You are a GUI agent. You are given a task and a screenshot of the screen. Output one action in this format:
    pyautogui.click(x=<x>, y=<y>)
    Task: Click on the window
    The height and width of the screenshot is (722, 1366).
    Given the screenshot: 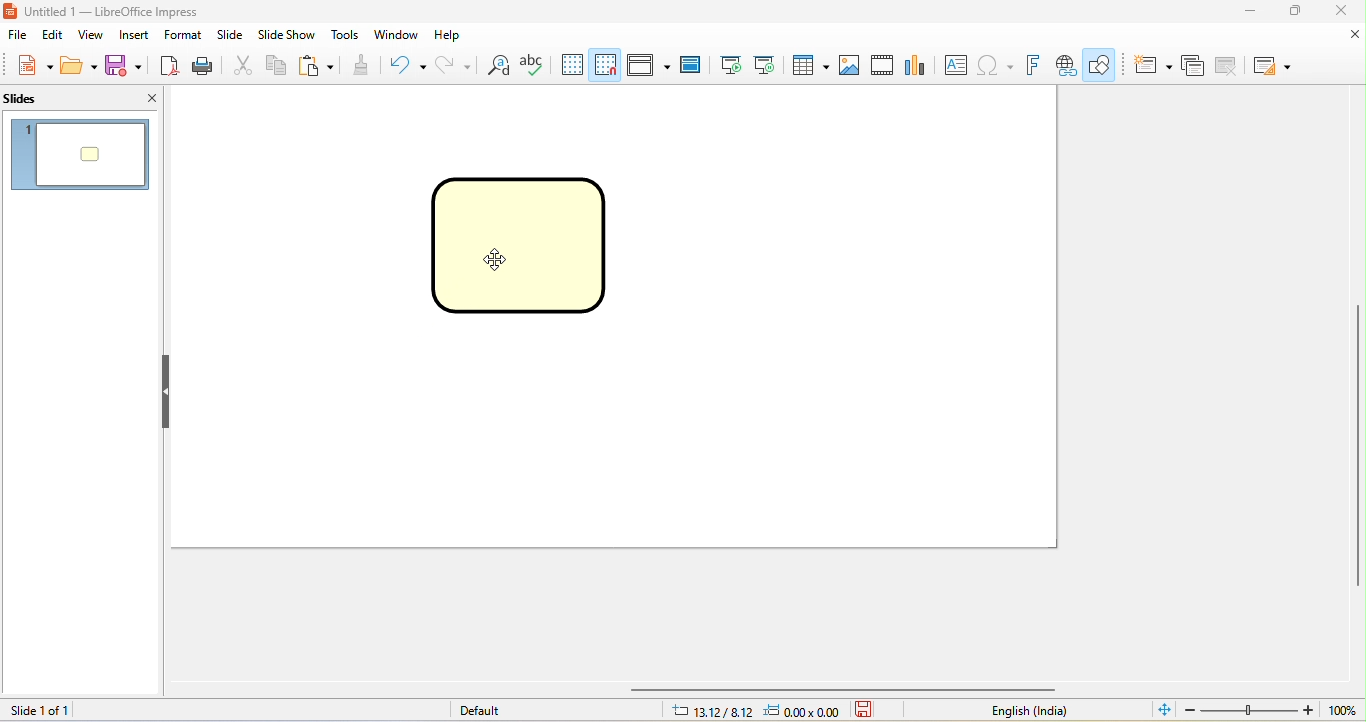 What is the action you would take?
    pyautogui.click(x=396, y=36)
    